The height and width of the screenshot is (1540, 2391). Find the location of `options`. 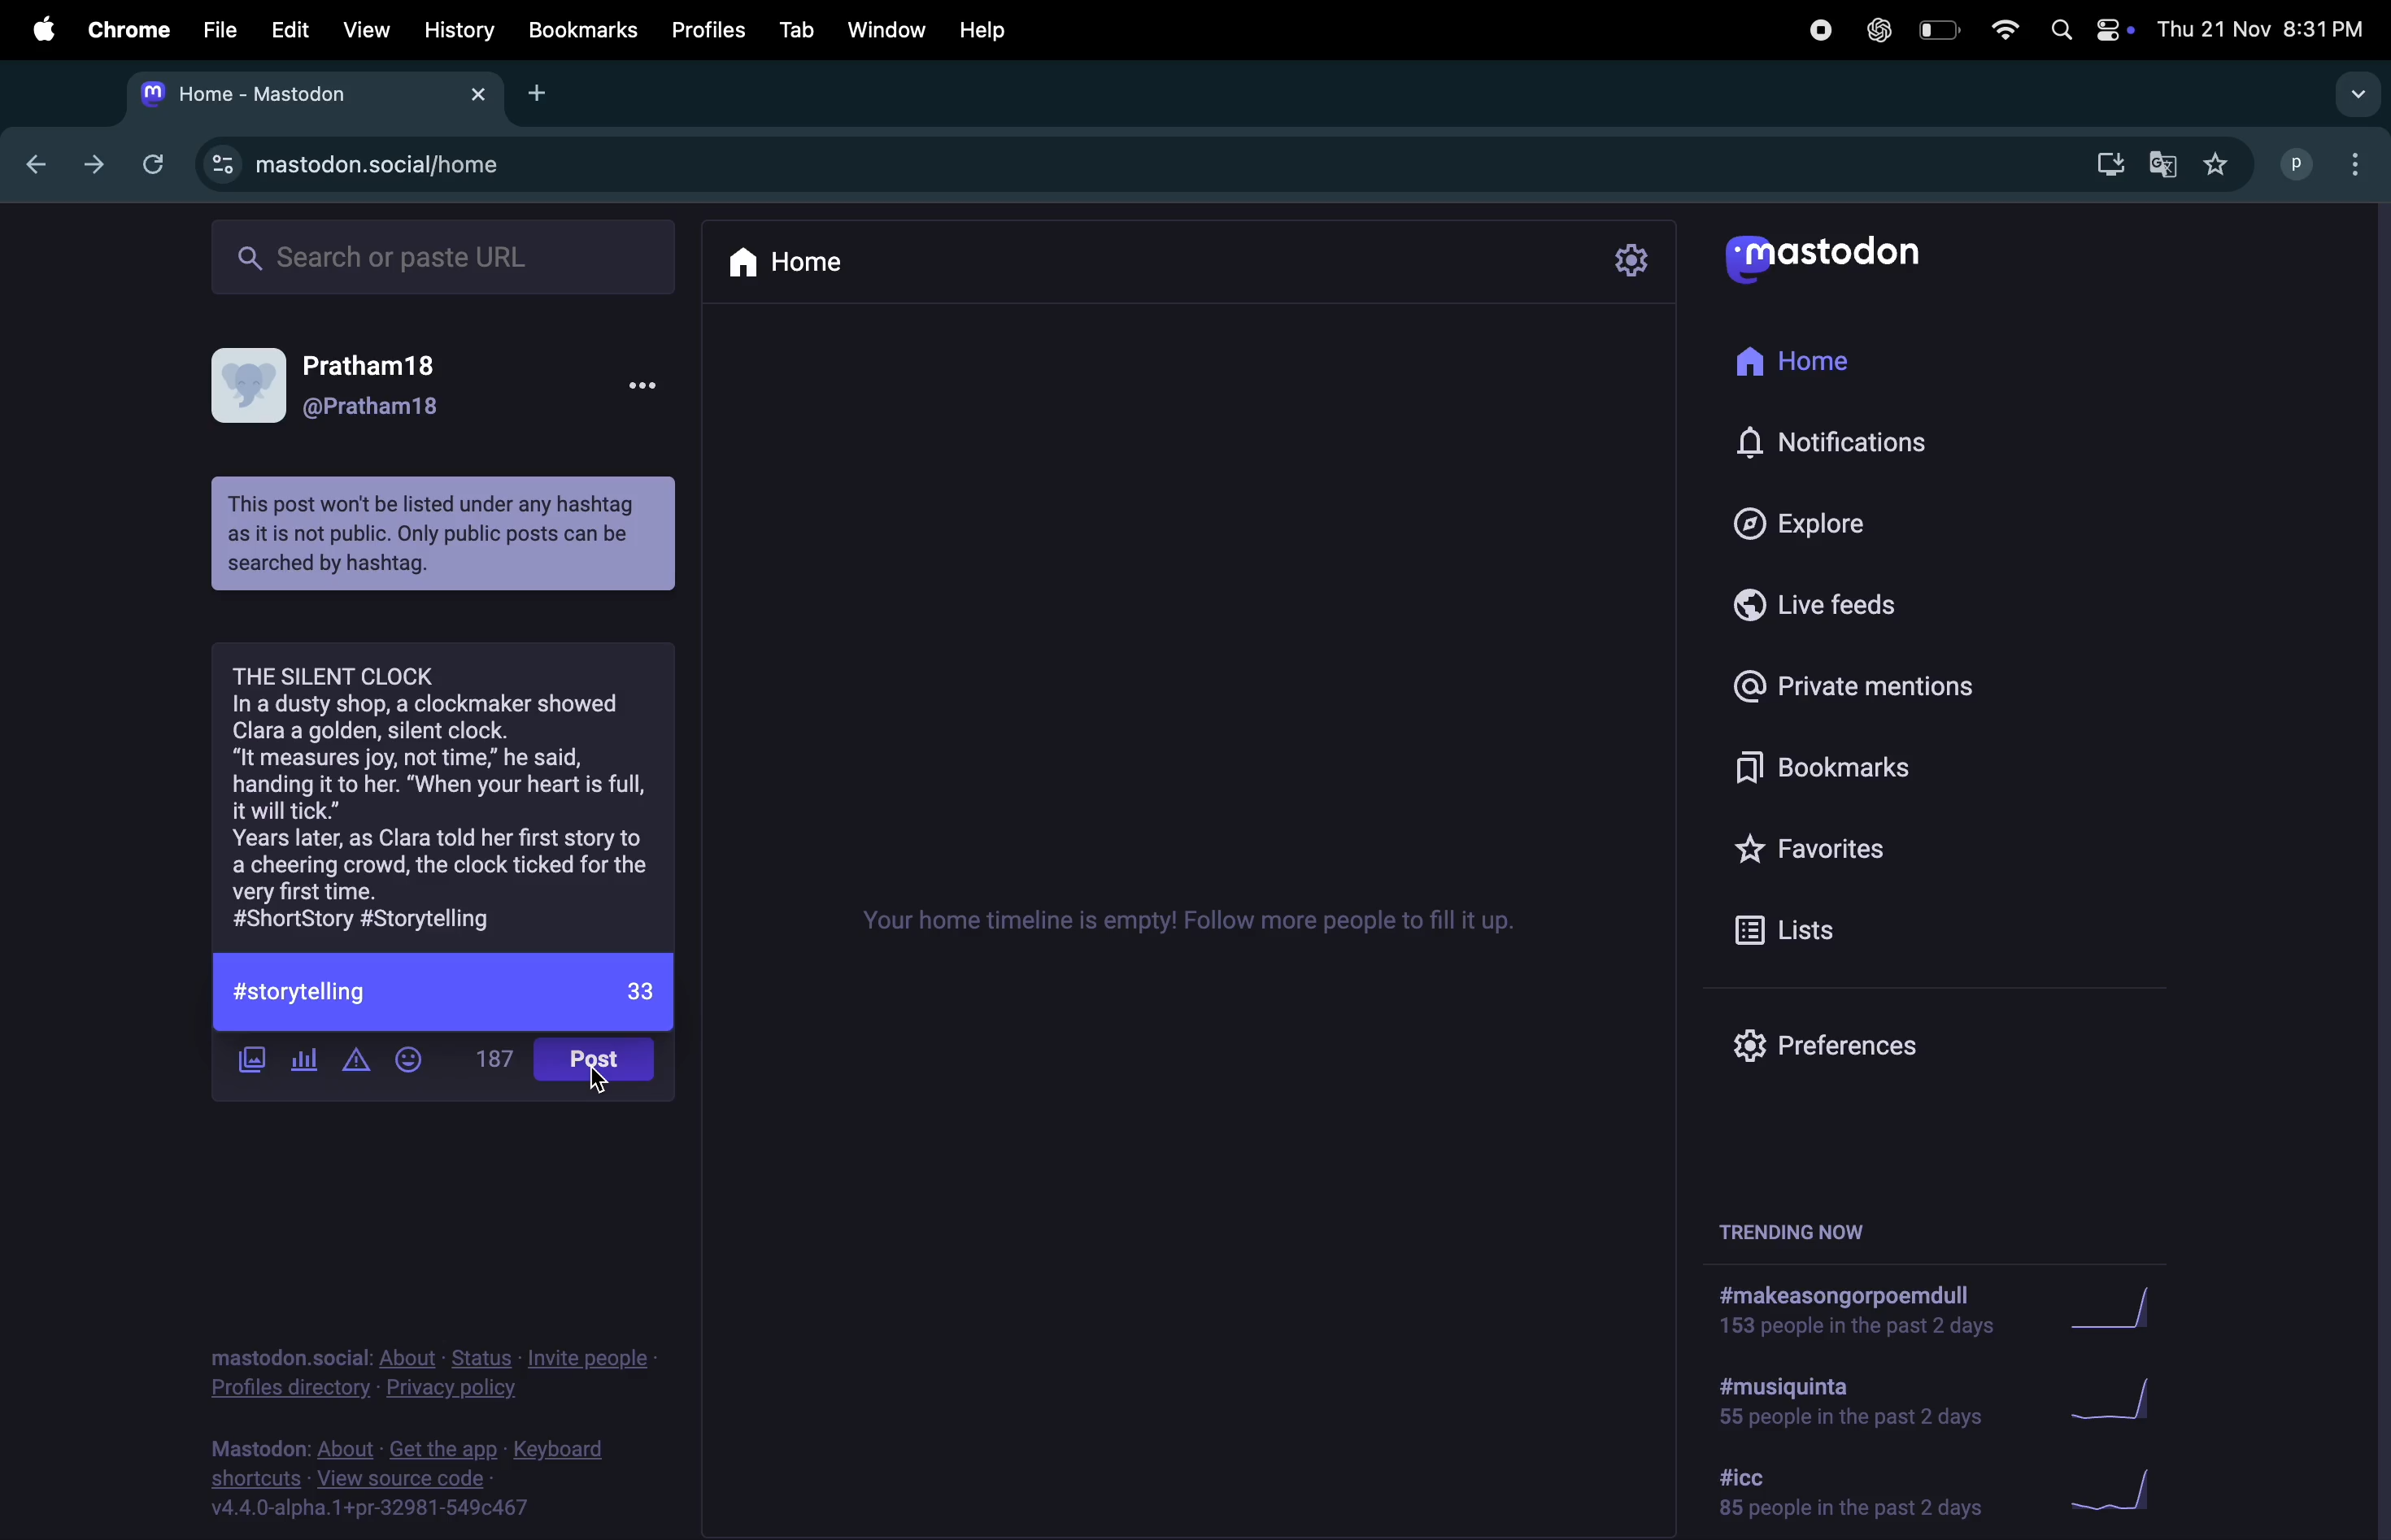

options is located at coordinates (2363, 166).